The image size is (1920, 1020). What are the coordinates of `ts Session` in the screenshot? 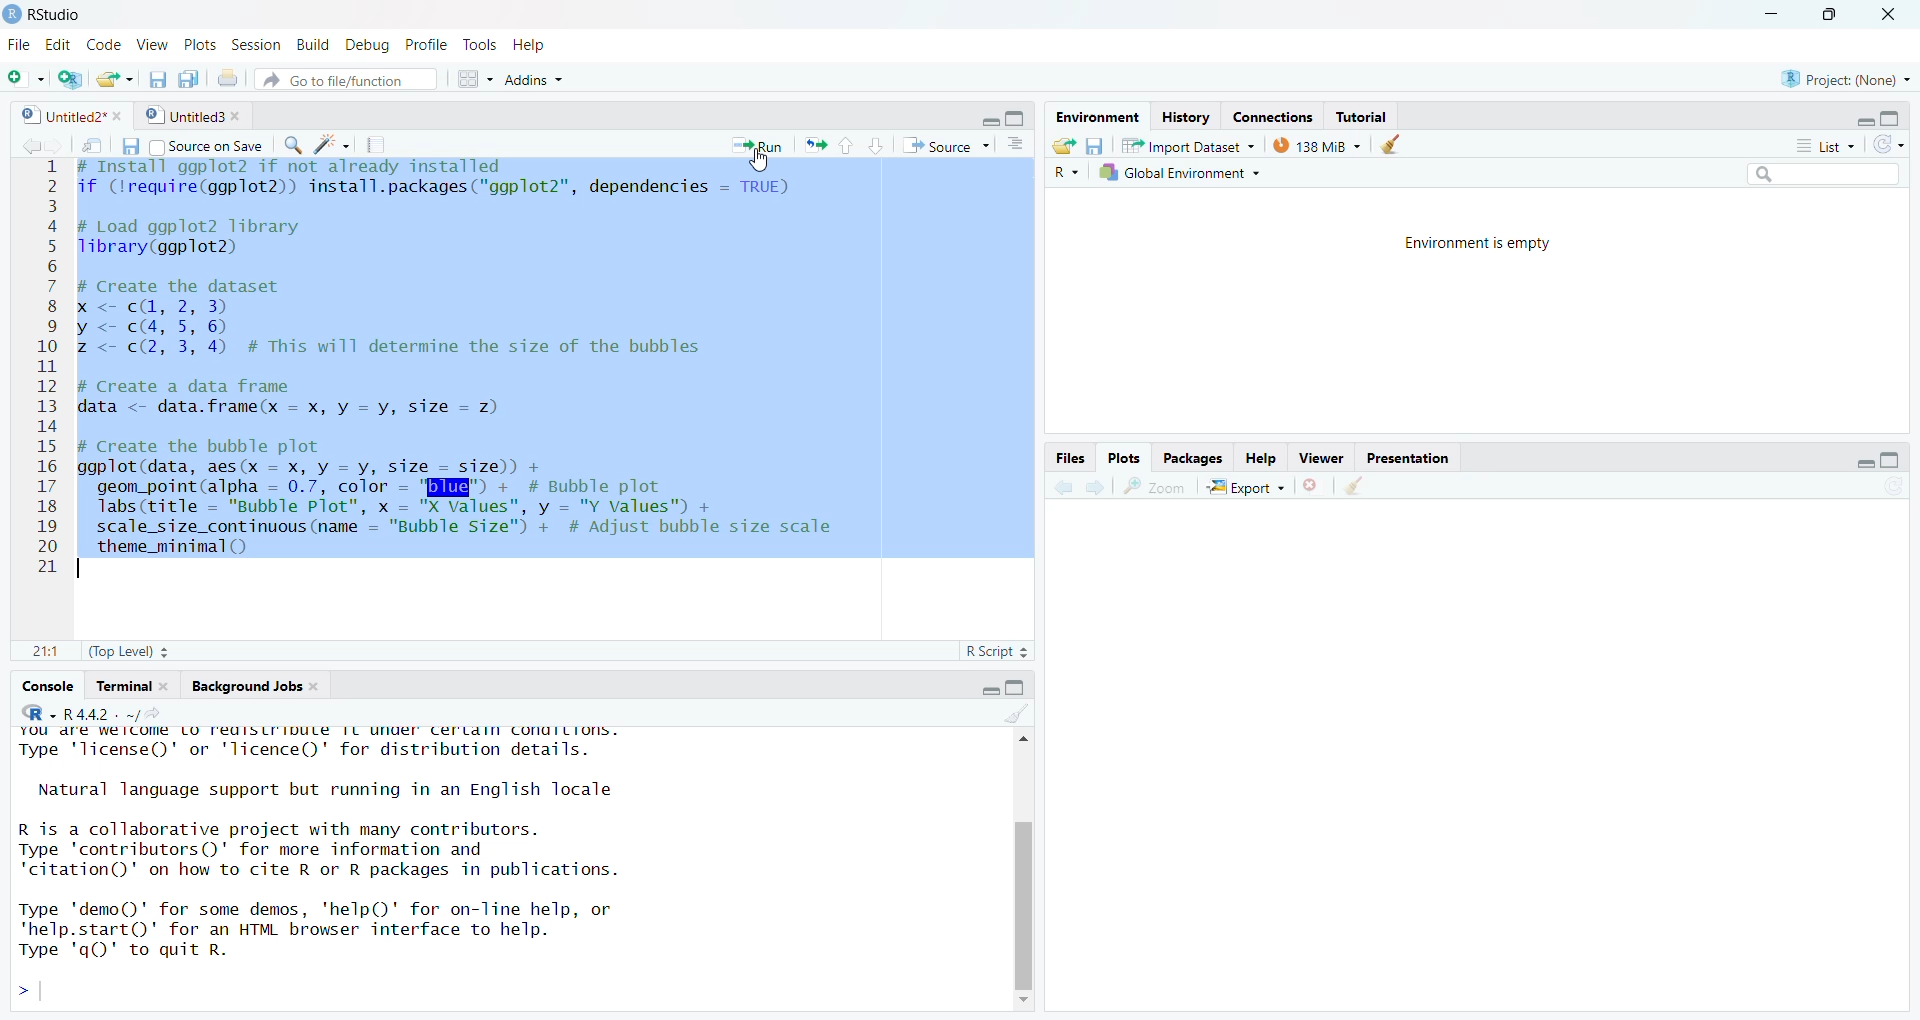 It's located at (254, 44).